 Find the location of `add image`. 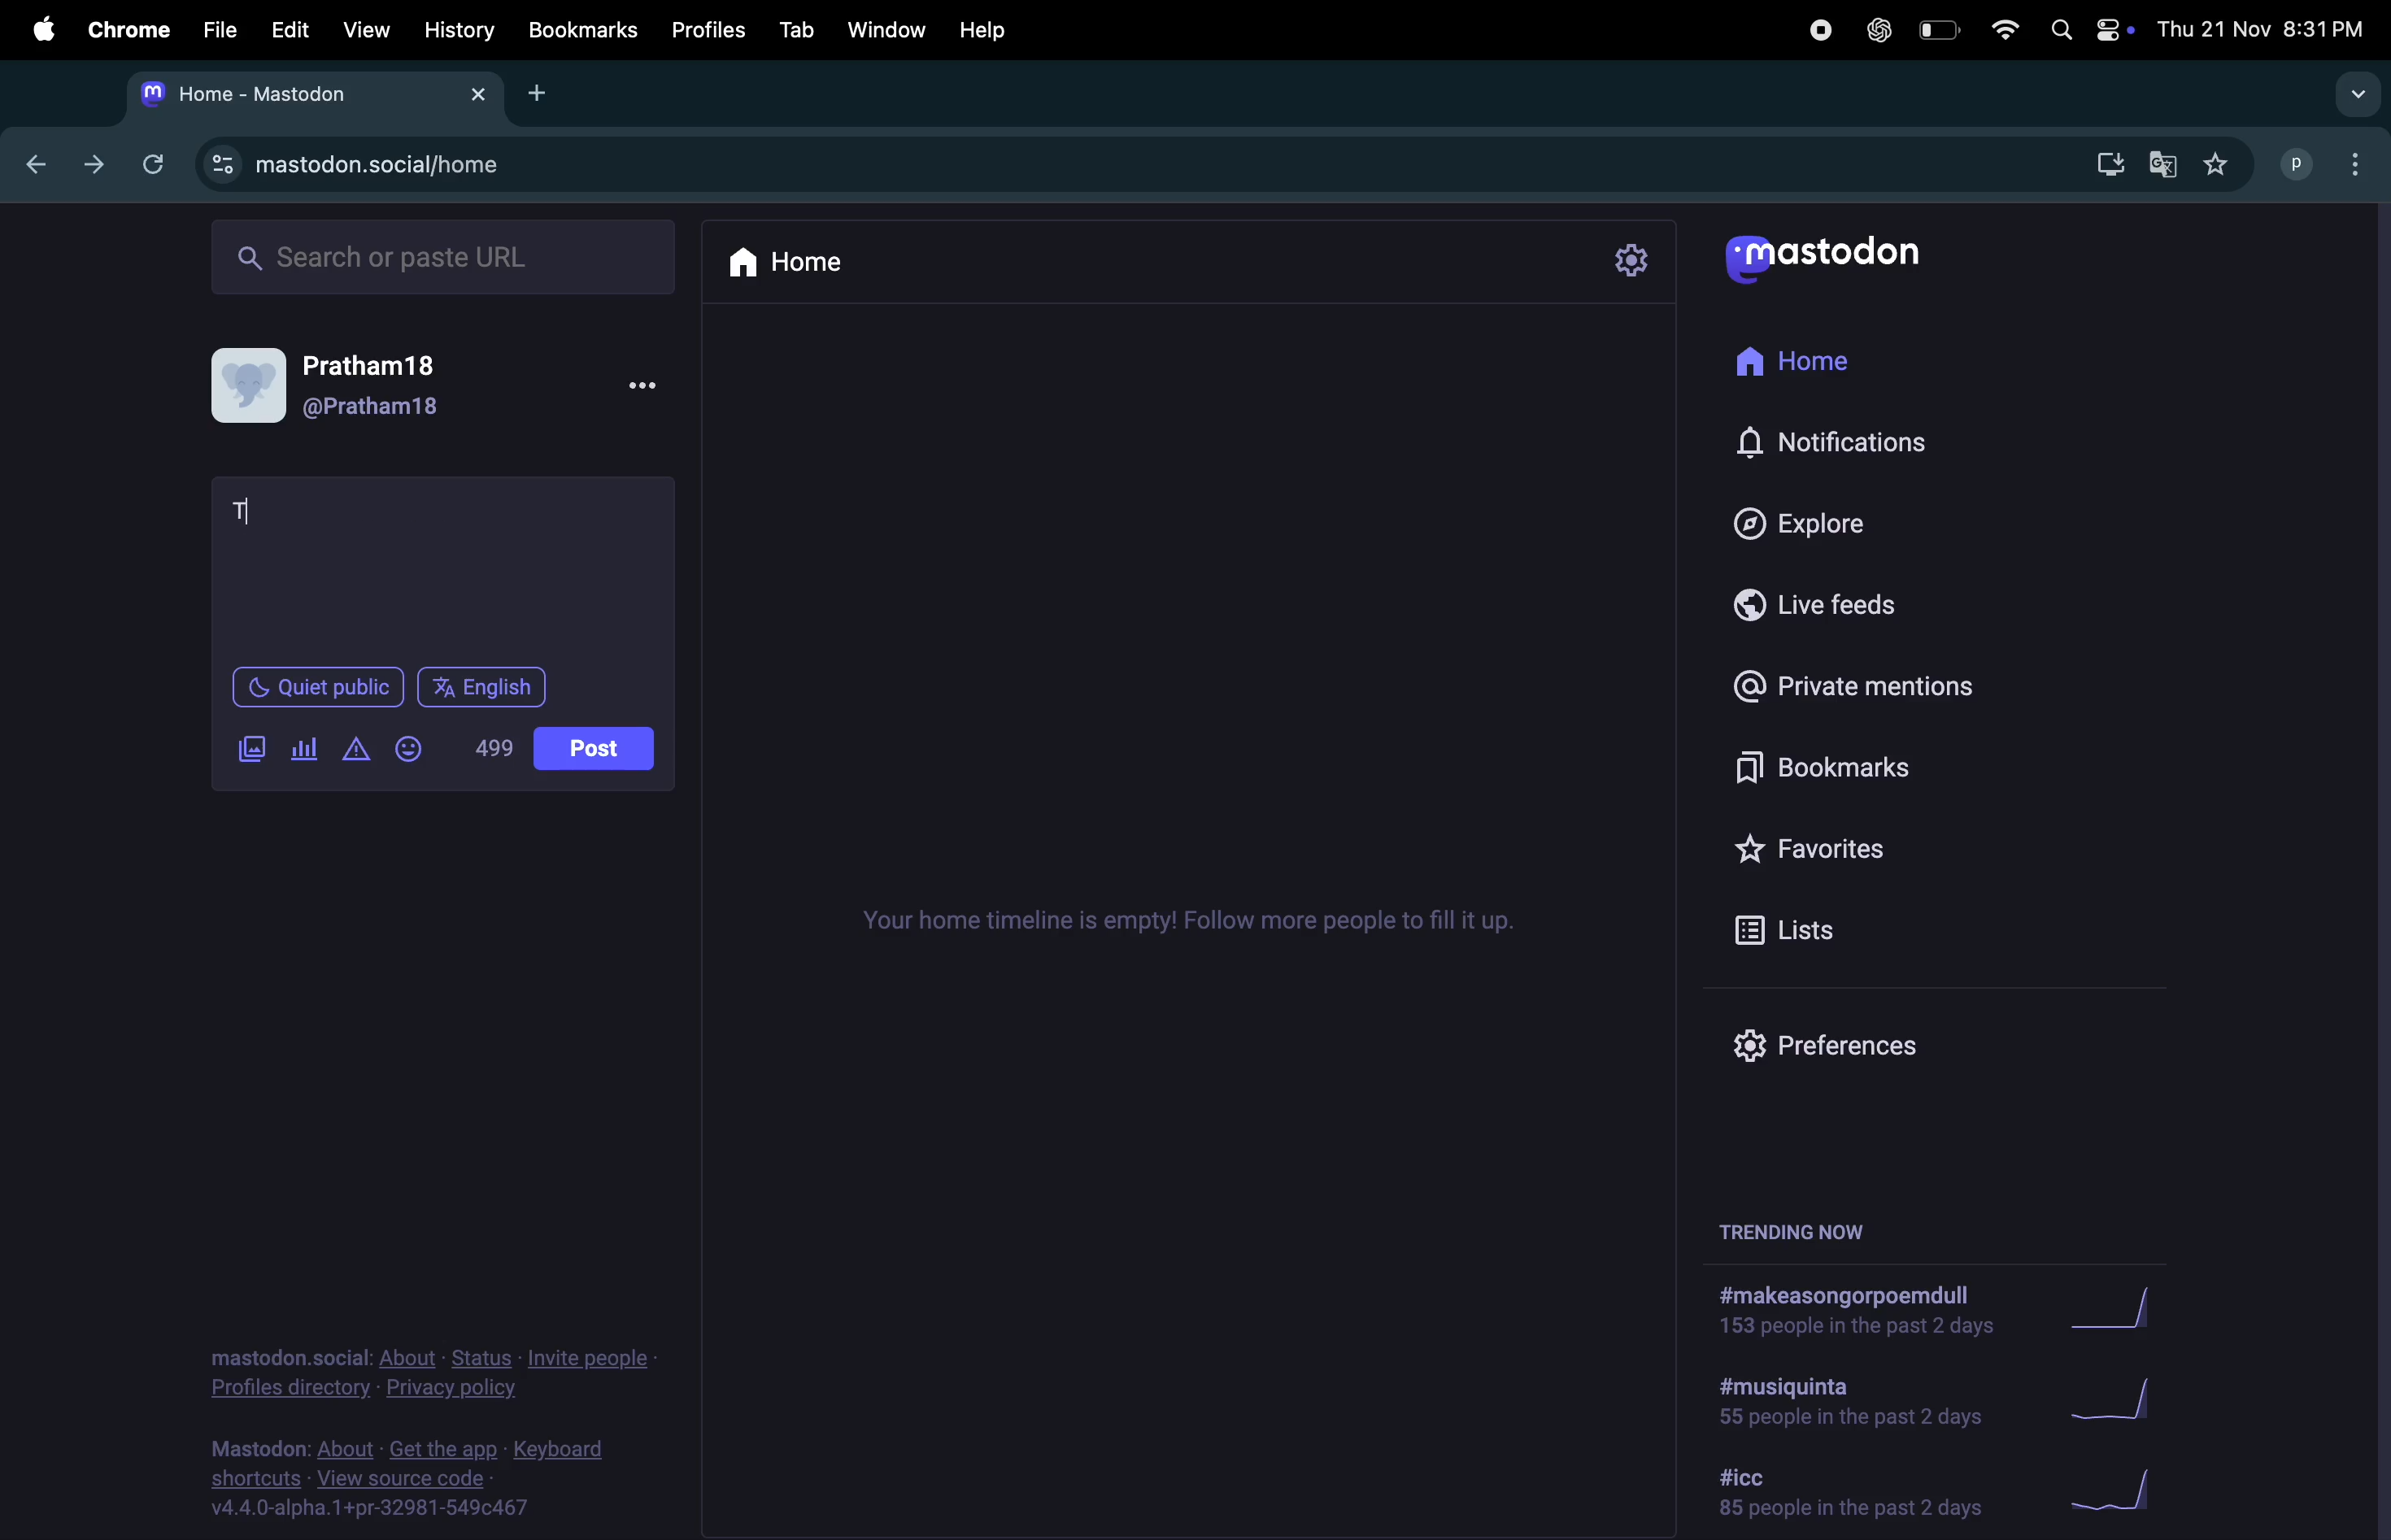

add image is located at coordinates (255, 750).